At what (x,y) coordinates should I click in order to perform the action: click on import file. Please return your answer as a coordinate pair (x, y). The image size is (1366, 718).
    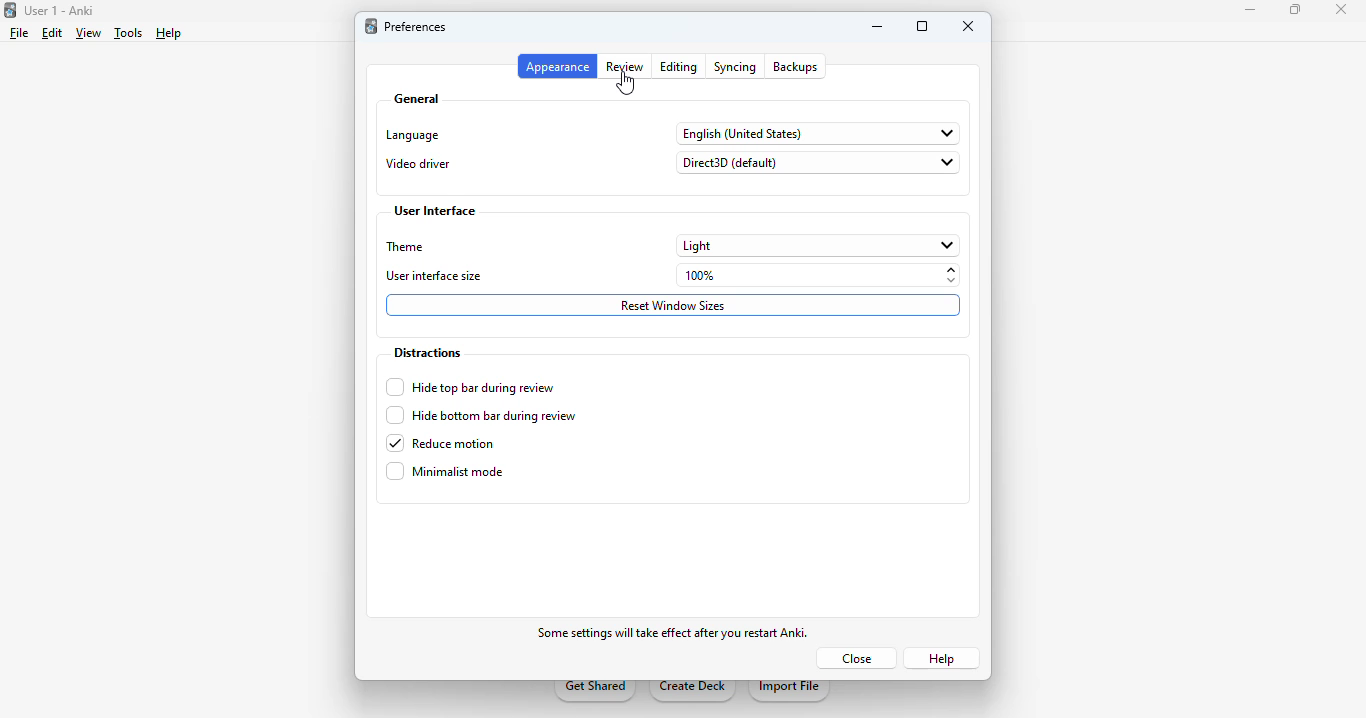
    Looking at the image, I should click on (788, 691).